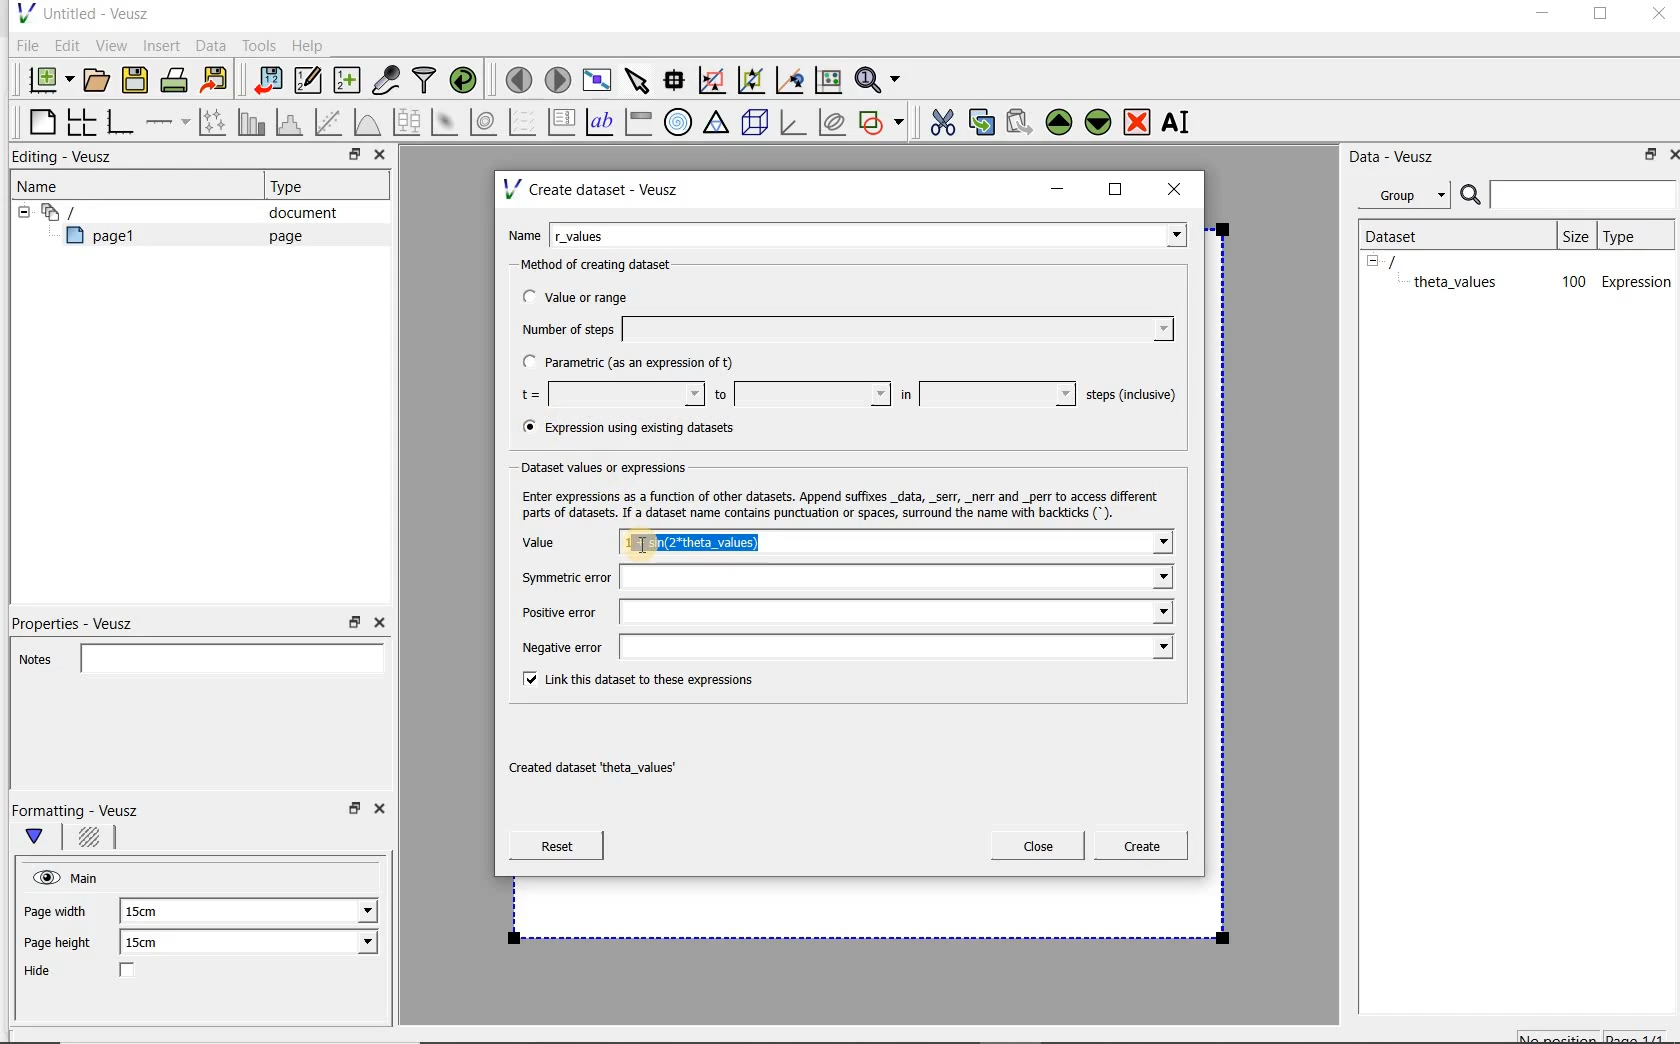 This screenshot has height=1044, width=1680. What do you see at coordinates (1458, 281) in the screenshot?
I see `theta_values` at bounding box center [1458, 281].